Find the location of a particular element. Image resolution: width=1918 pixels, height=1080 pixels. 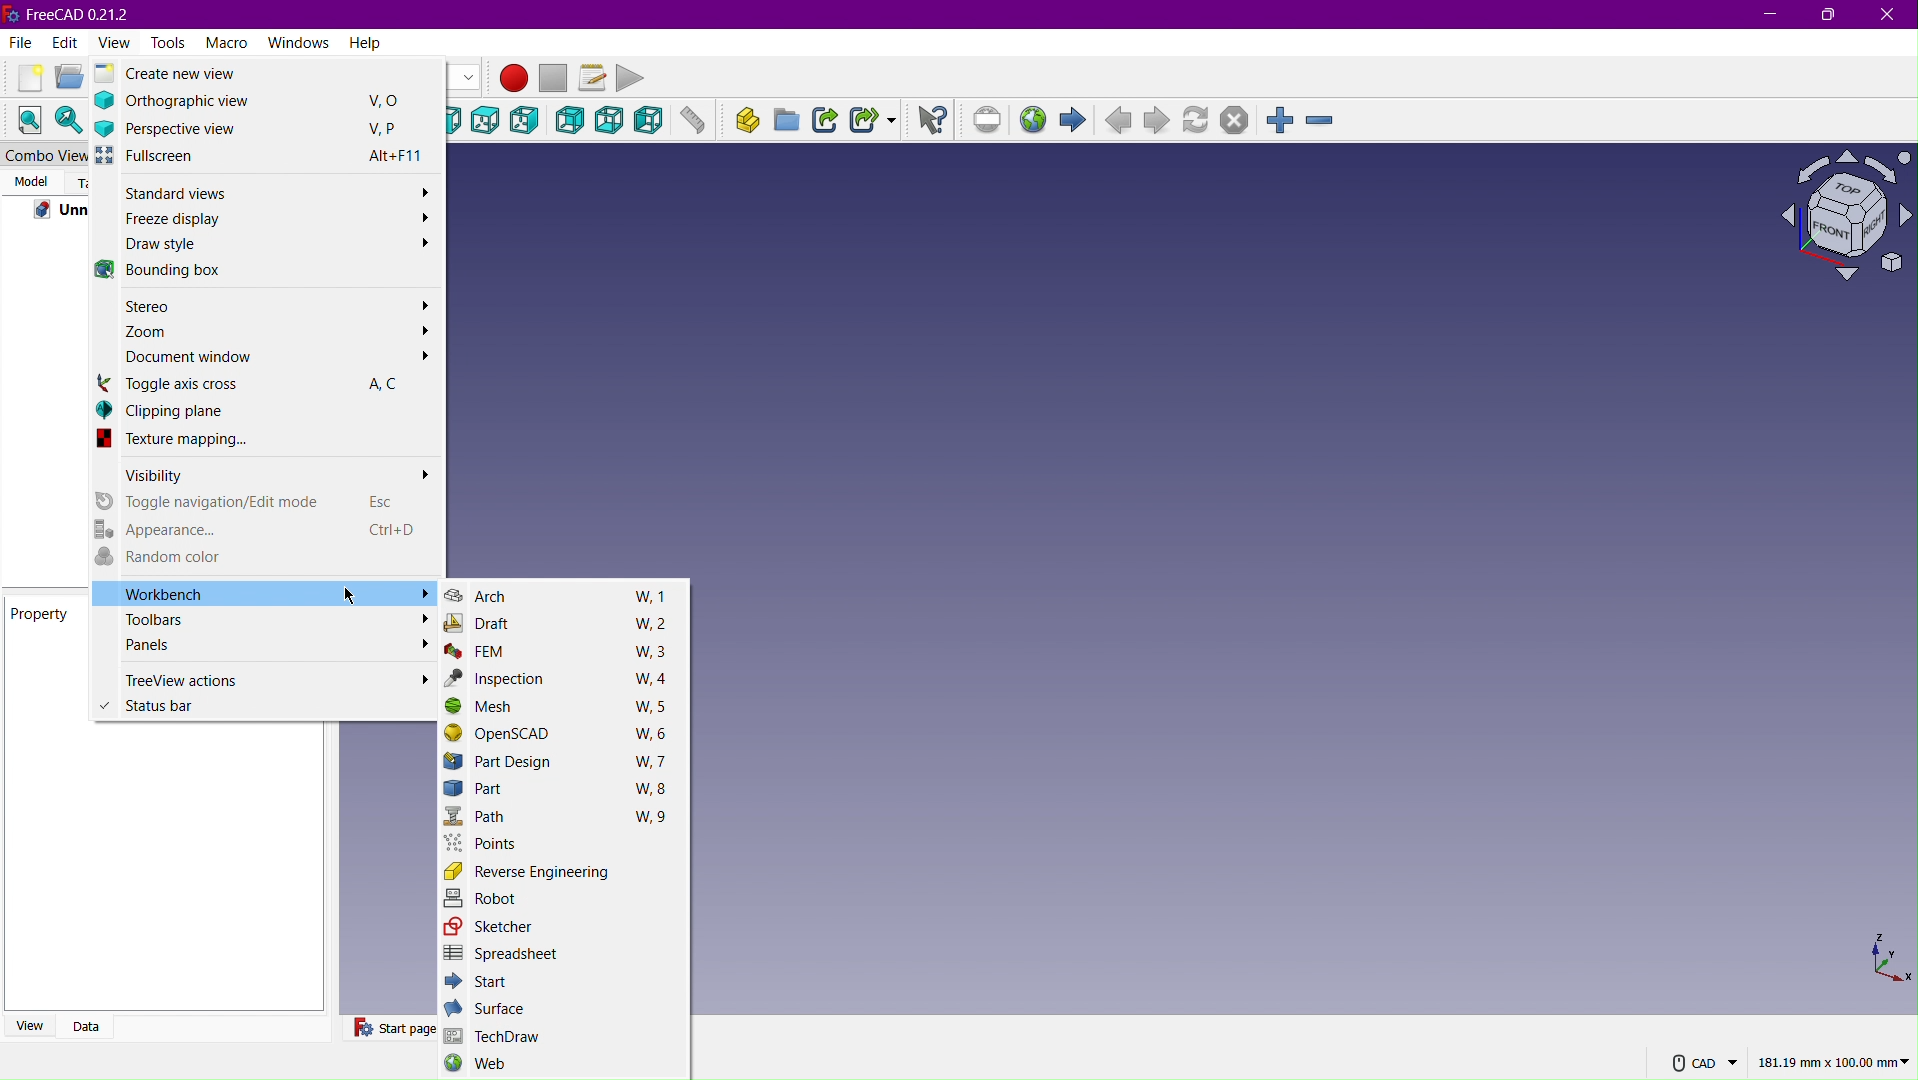

Toggle navigation/Edit mode Esc is located at coordinates (270, 503).